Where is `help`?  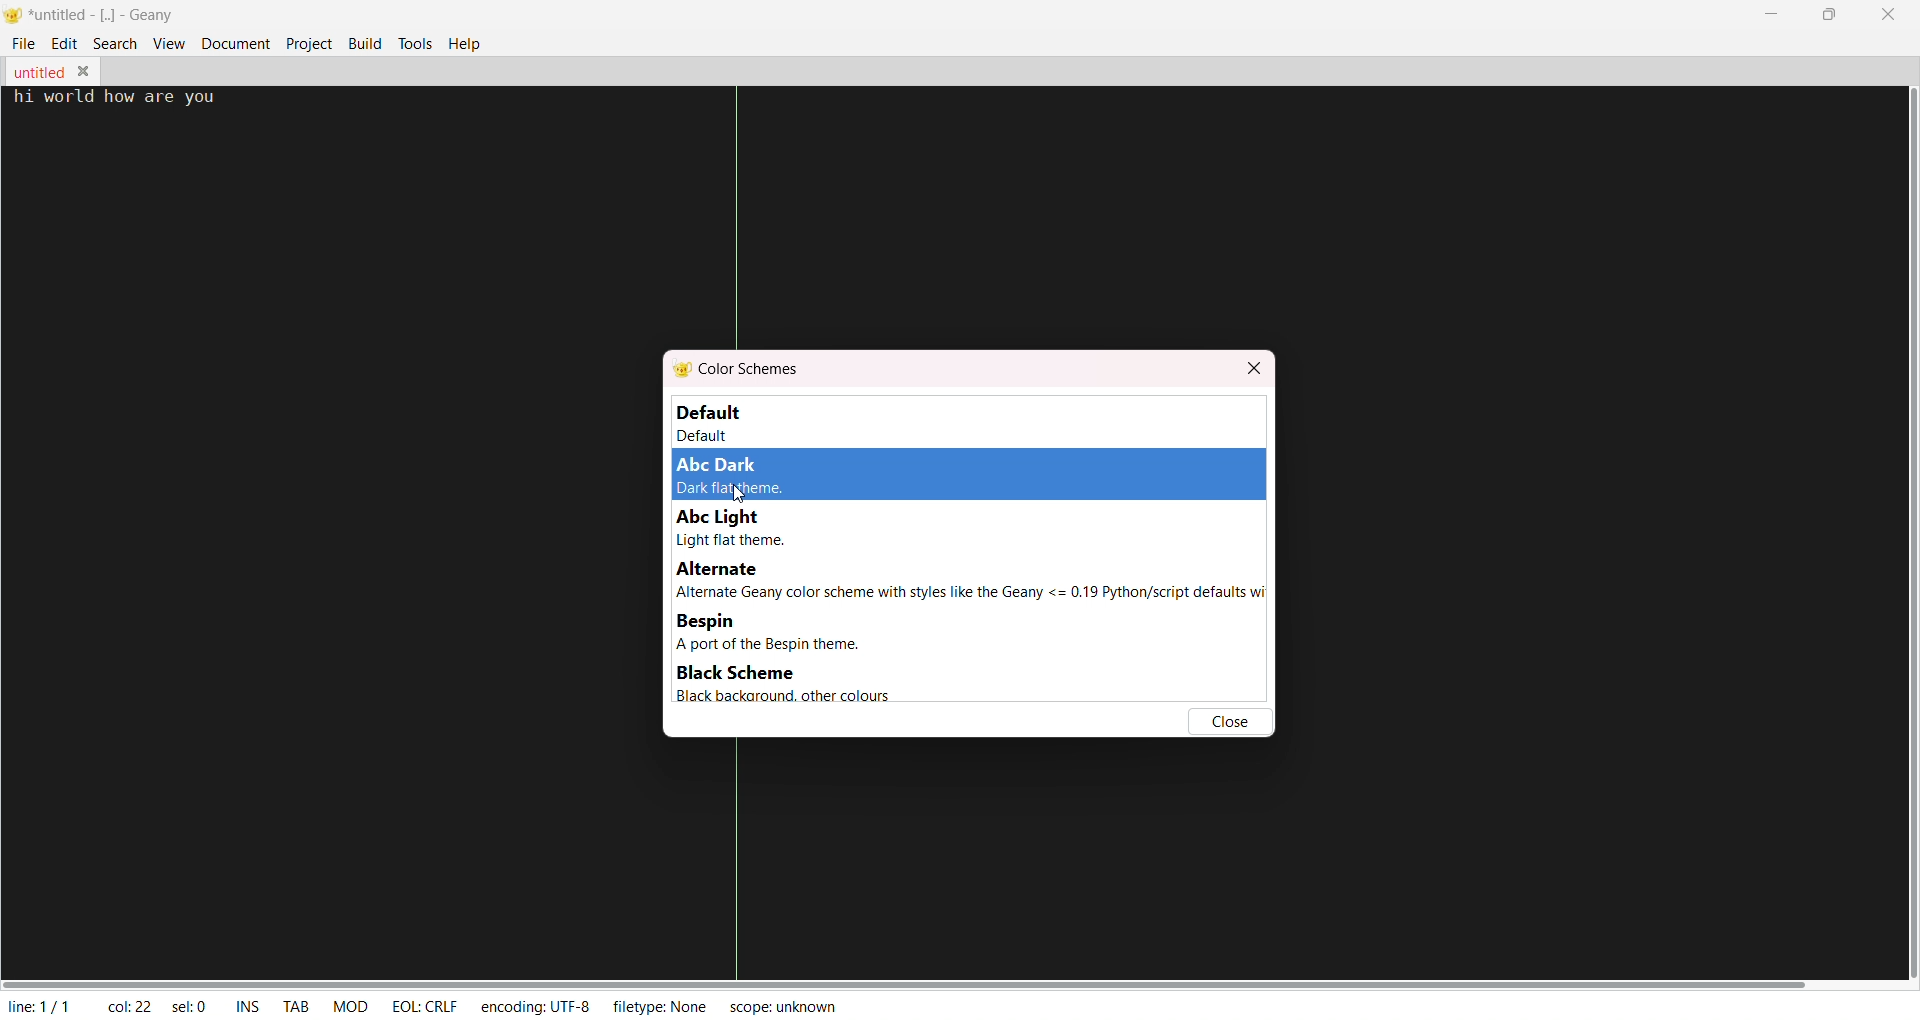 help is located at coordinates (466, 44).